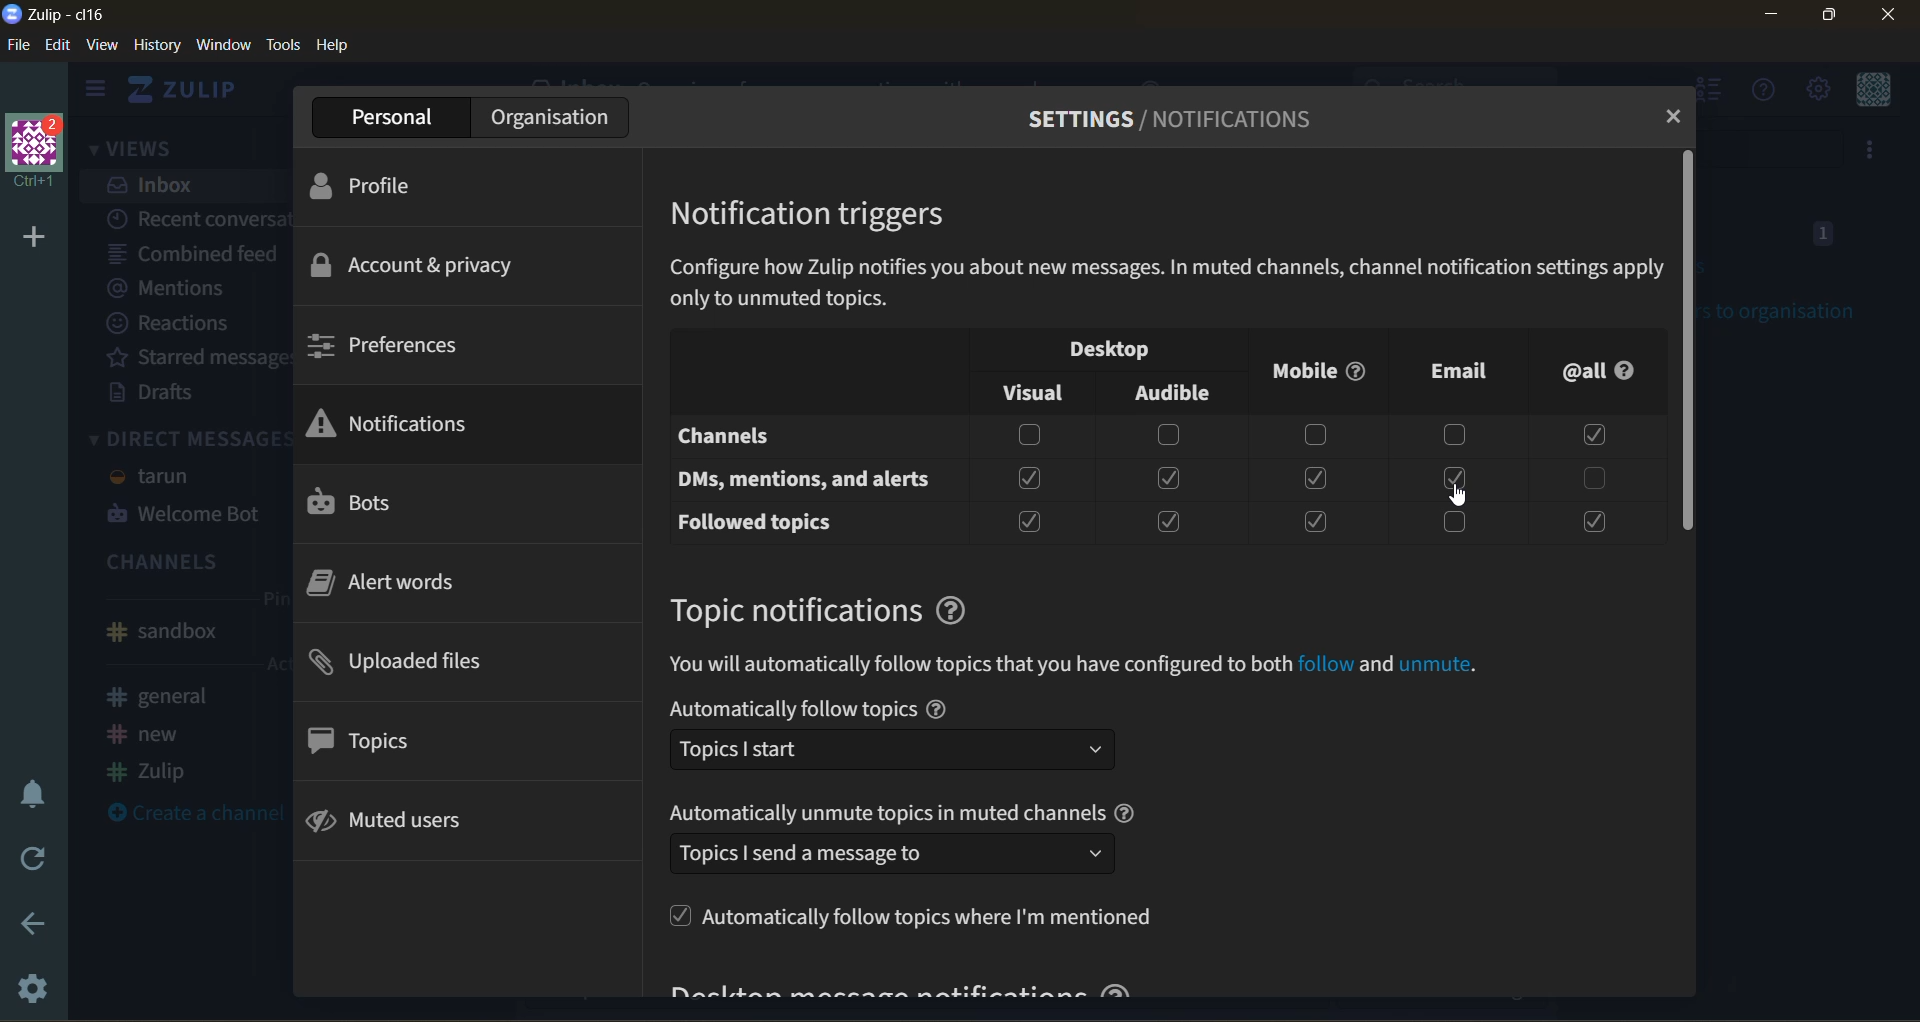  What do you see at coordinates (820, 216) in the screenshot?
I see `notification triggers` at bounding box center [820, 216].